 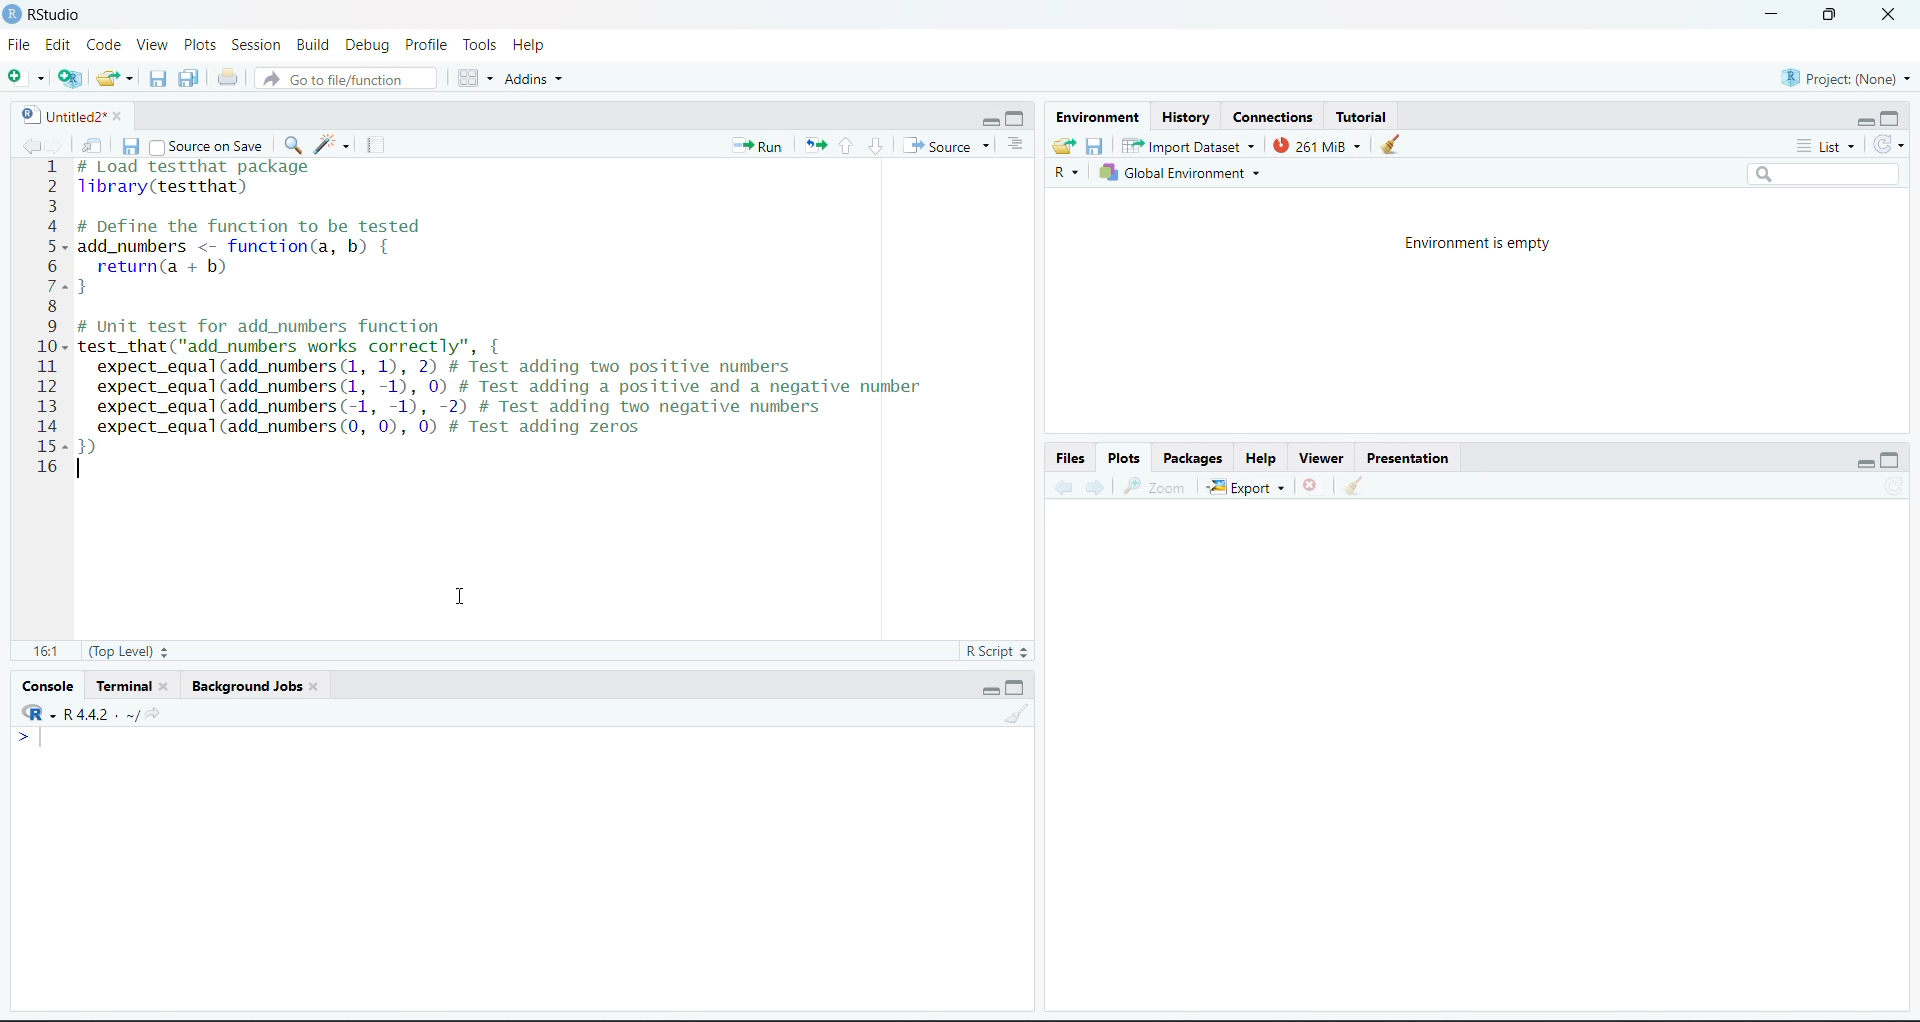 I want to click on typing cursor, so click(x=34, y=740).